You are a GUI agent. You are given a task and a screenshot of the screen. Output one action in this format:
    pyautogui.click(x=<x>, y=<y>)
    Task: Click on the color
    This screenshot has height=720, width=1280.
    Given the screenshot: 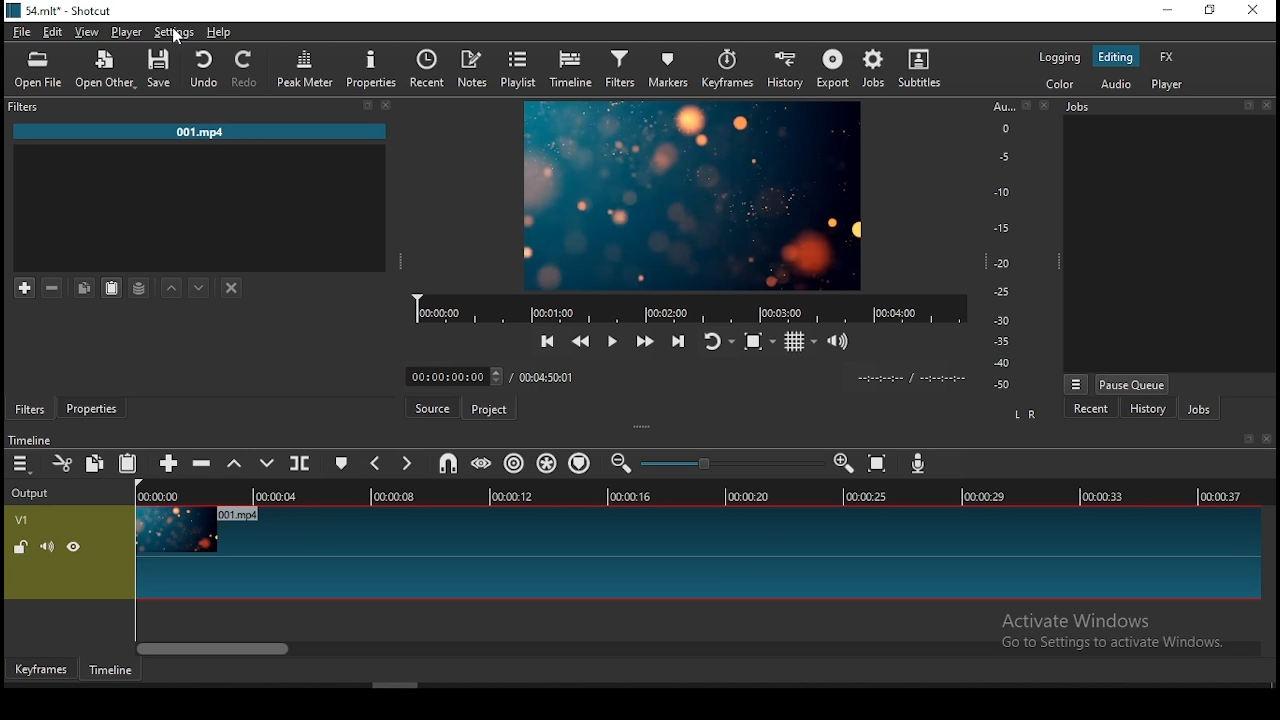 What is the action you would take?
    pyautogui.click(x=1059, y=83)
    